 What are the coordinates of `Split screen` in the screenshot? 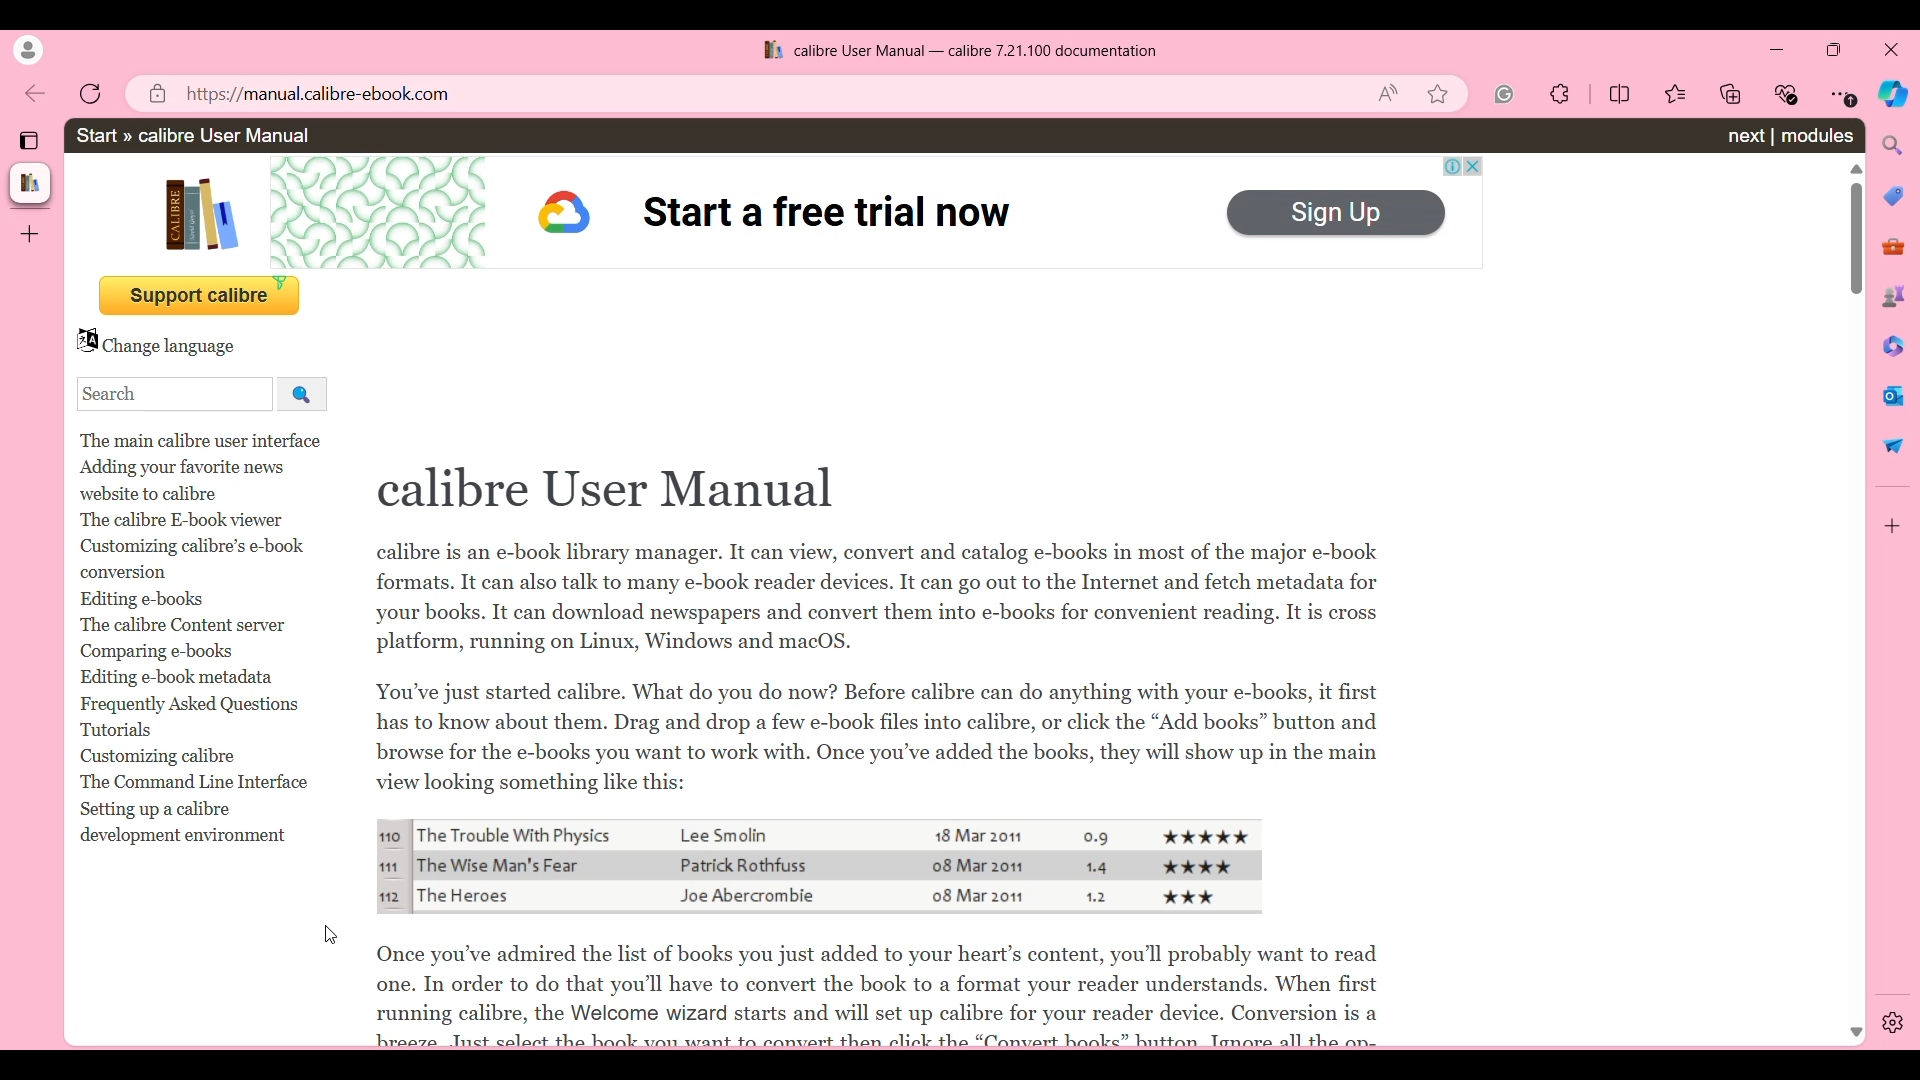 It's located at (1620, 94).